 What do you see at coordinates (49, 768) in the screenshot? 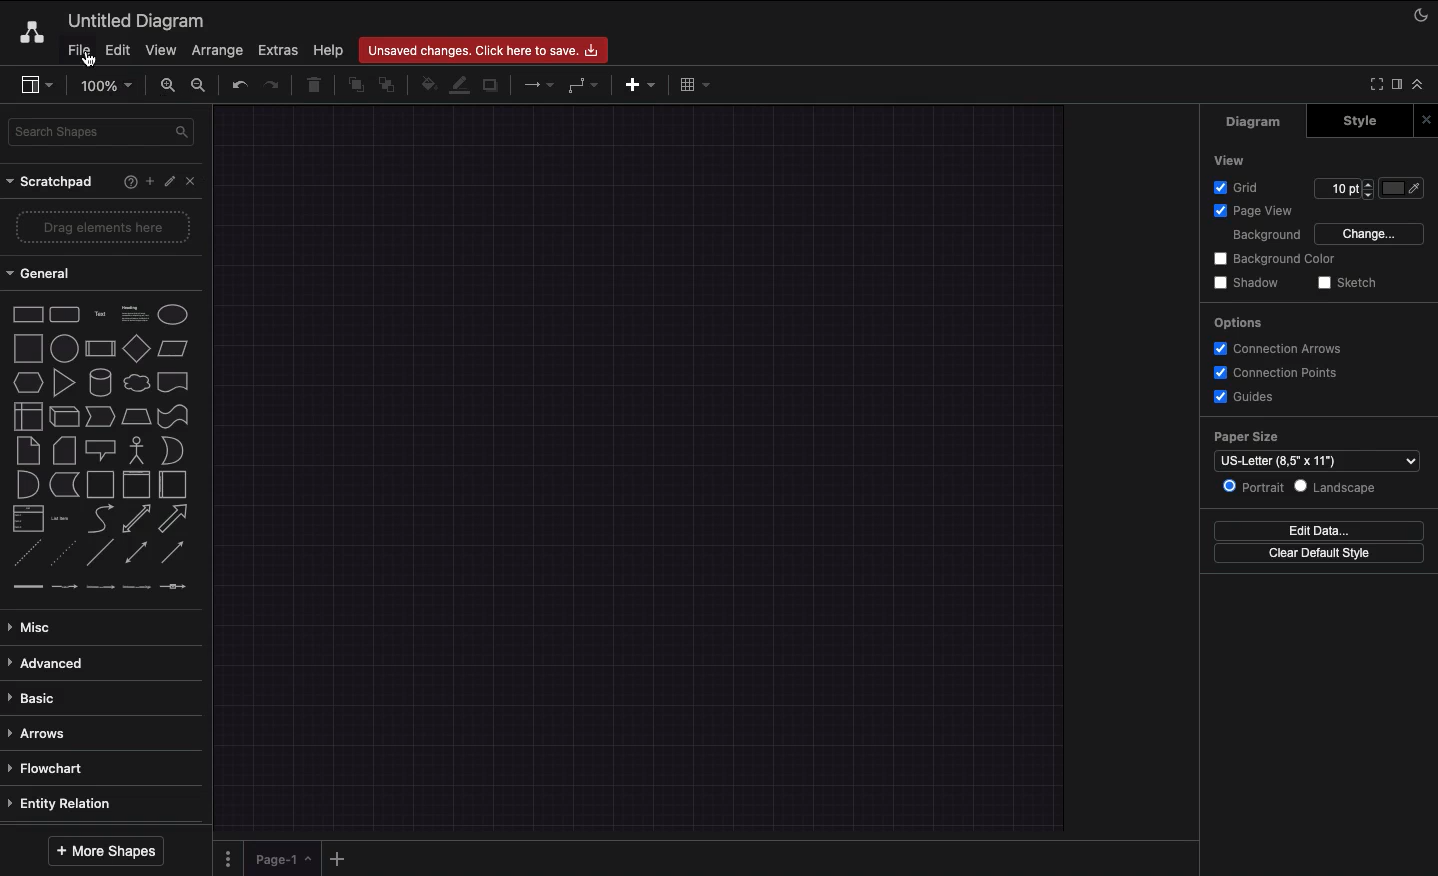
I see `Flowchart` at bounding box center [49, 768].